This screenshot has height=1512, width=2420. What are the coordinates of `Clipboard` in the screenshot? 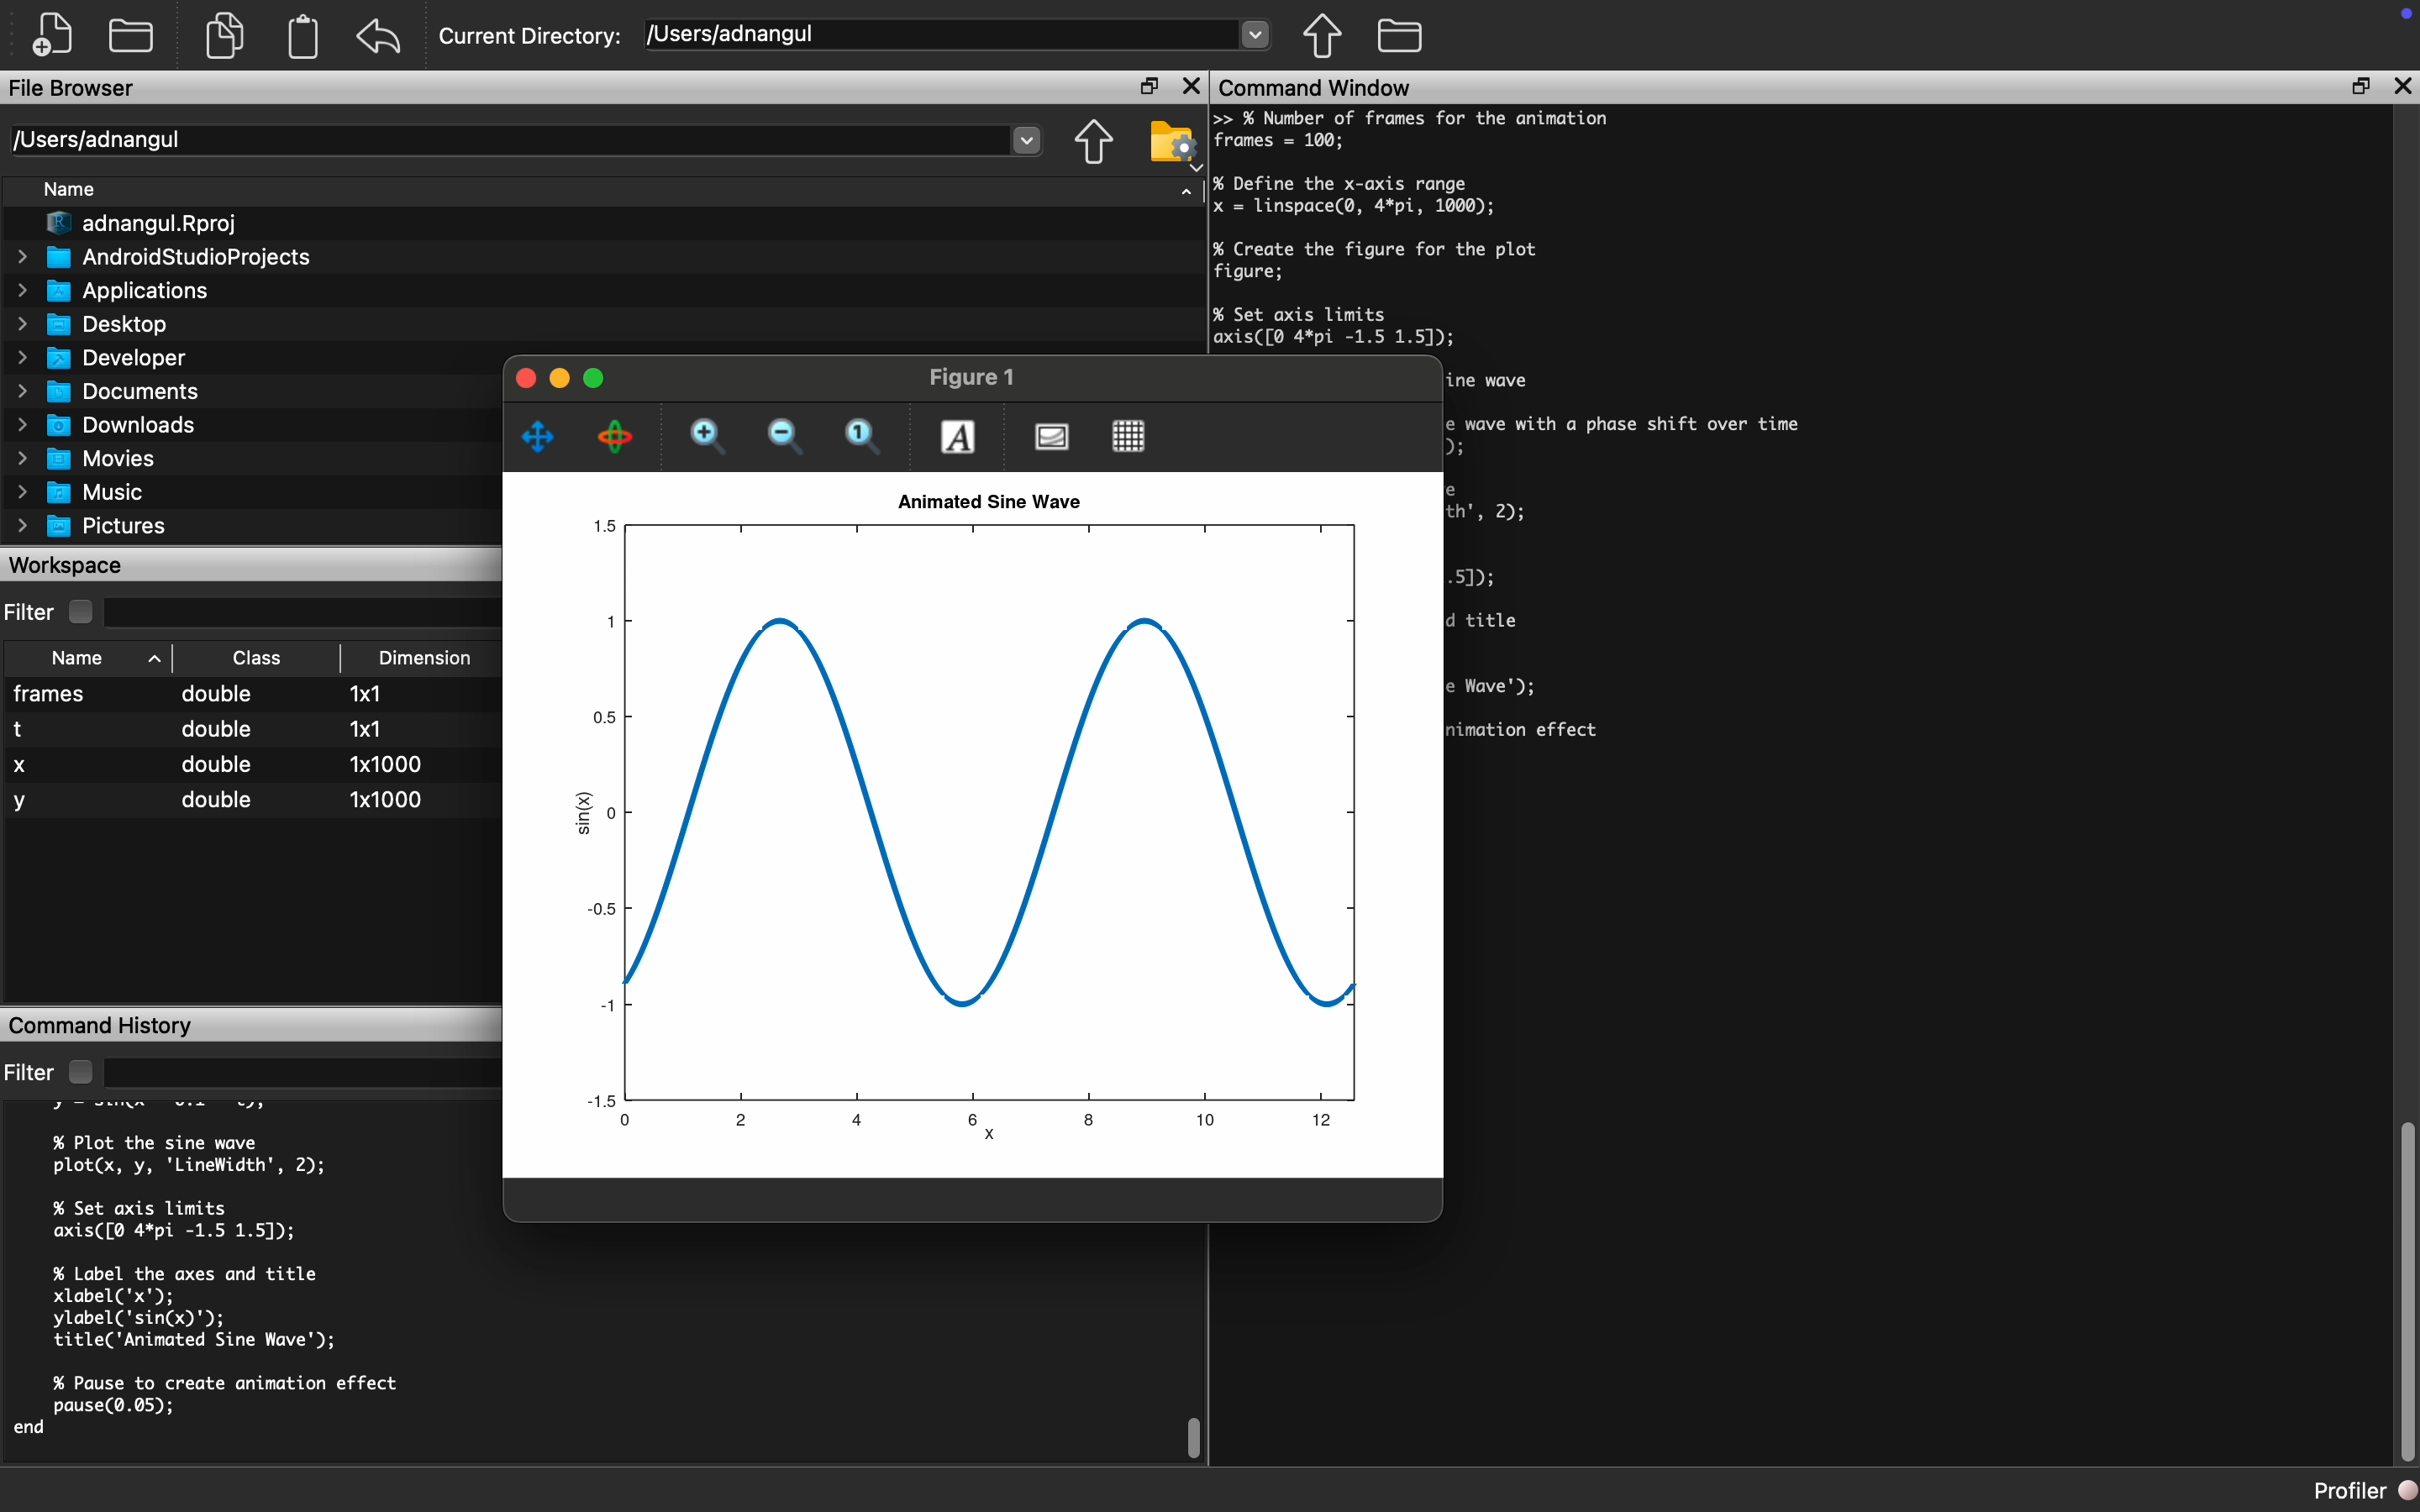 It's located at (305, 37).